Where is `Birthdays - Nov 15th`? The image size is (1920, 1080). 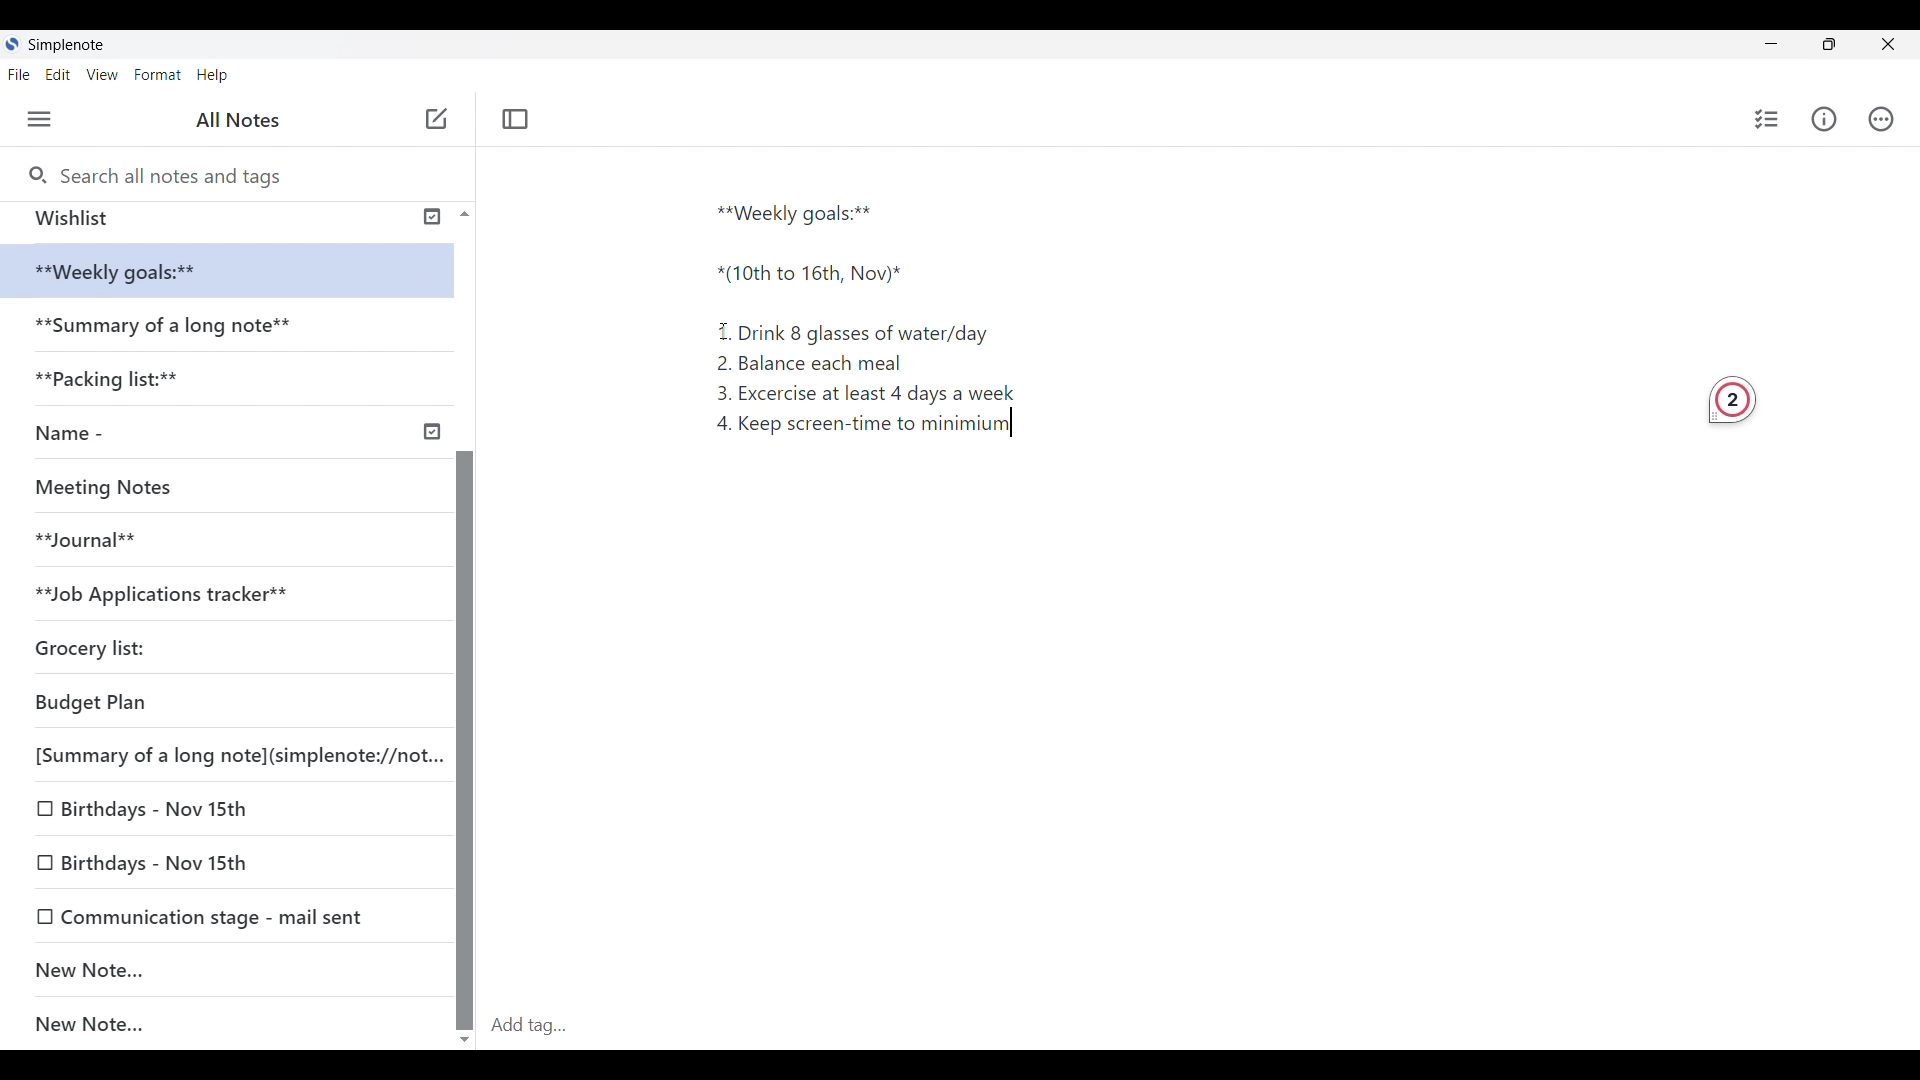
Birthdays - Nov 15th is located at coordinates (202, 812).